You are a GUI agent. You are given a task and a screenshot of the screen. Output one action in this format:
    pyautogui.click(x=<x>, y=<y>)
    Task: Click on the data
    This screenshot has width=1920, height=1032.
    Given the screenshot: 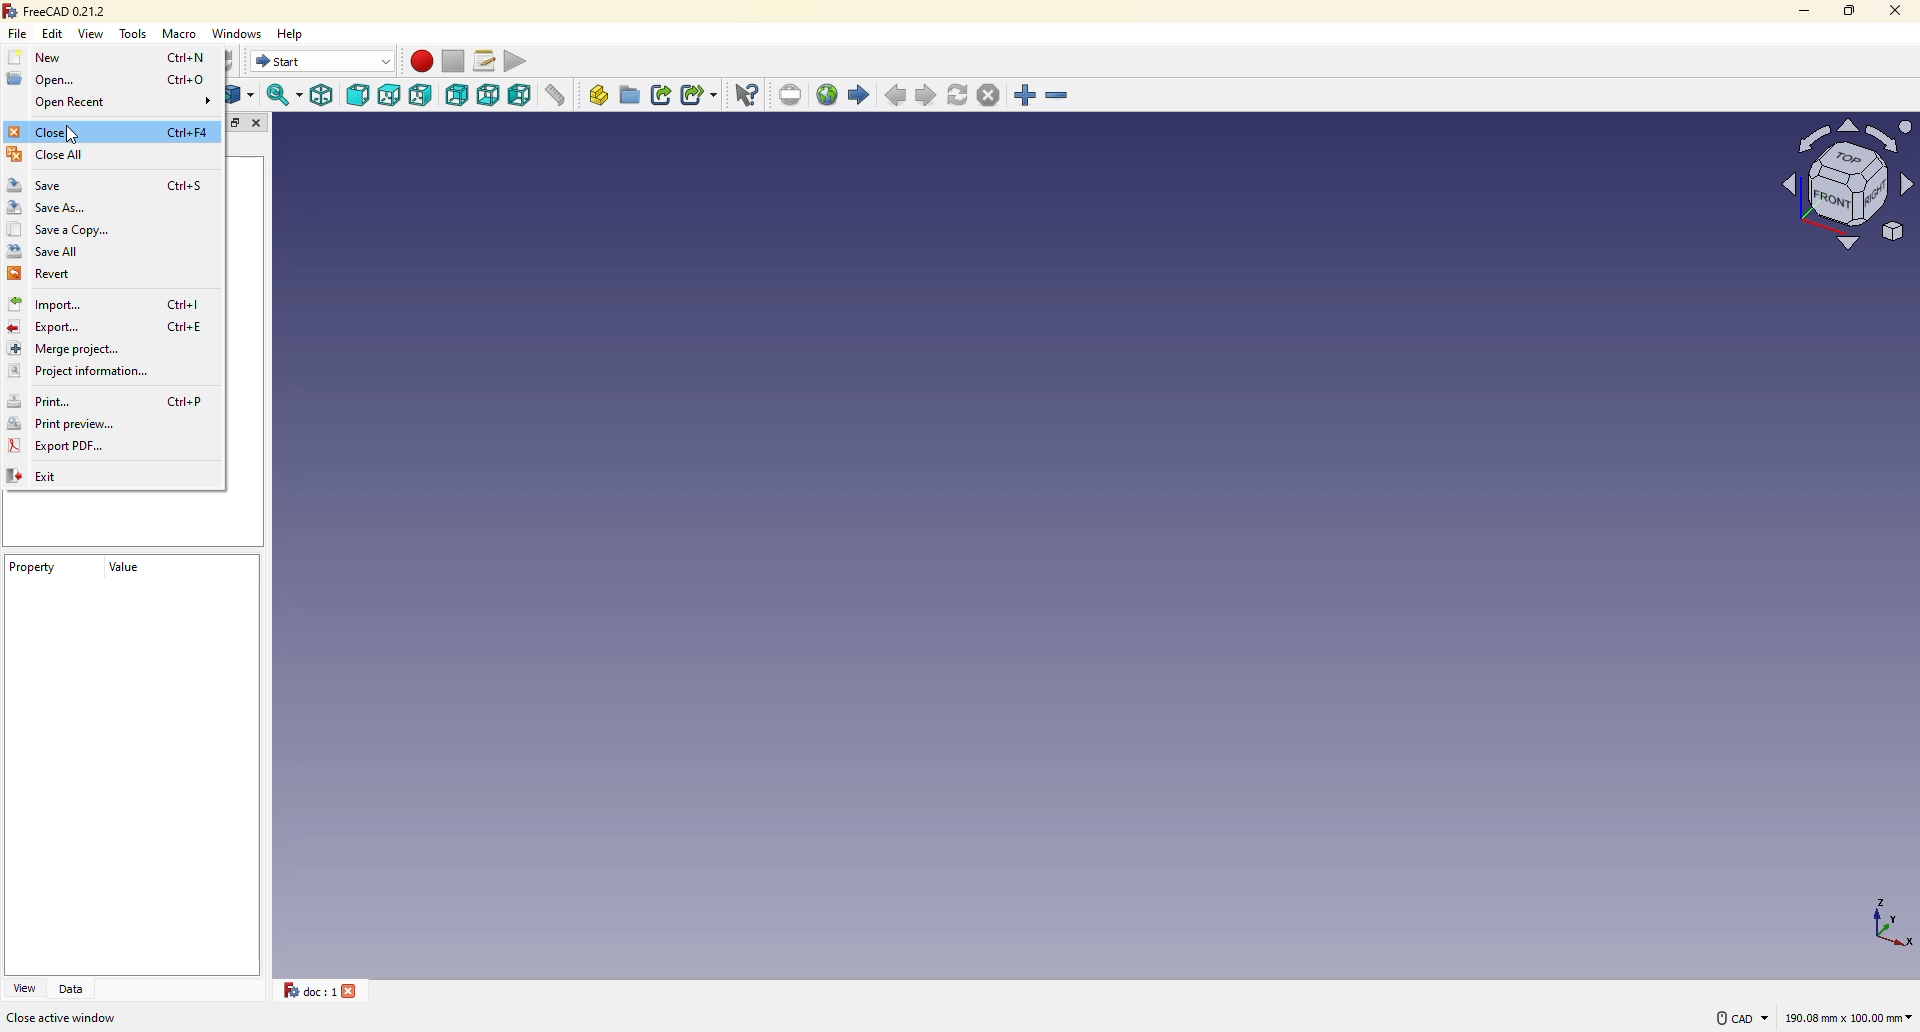 What is the action you would take?
    pyautogui.click(x=73, y=989)
    